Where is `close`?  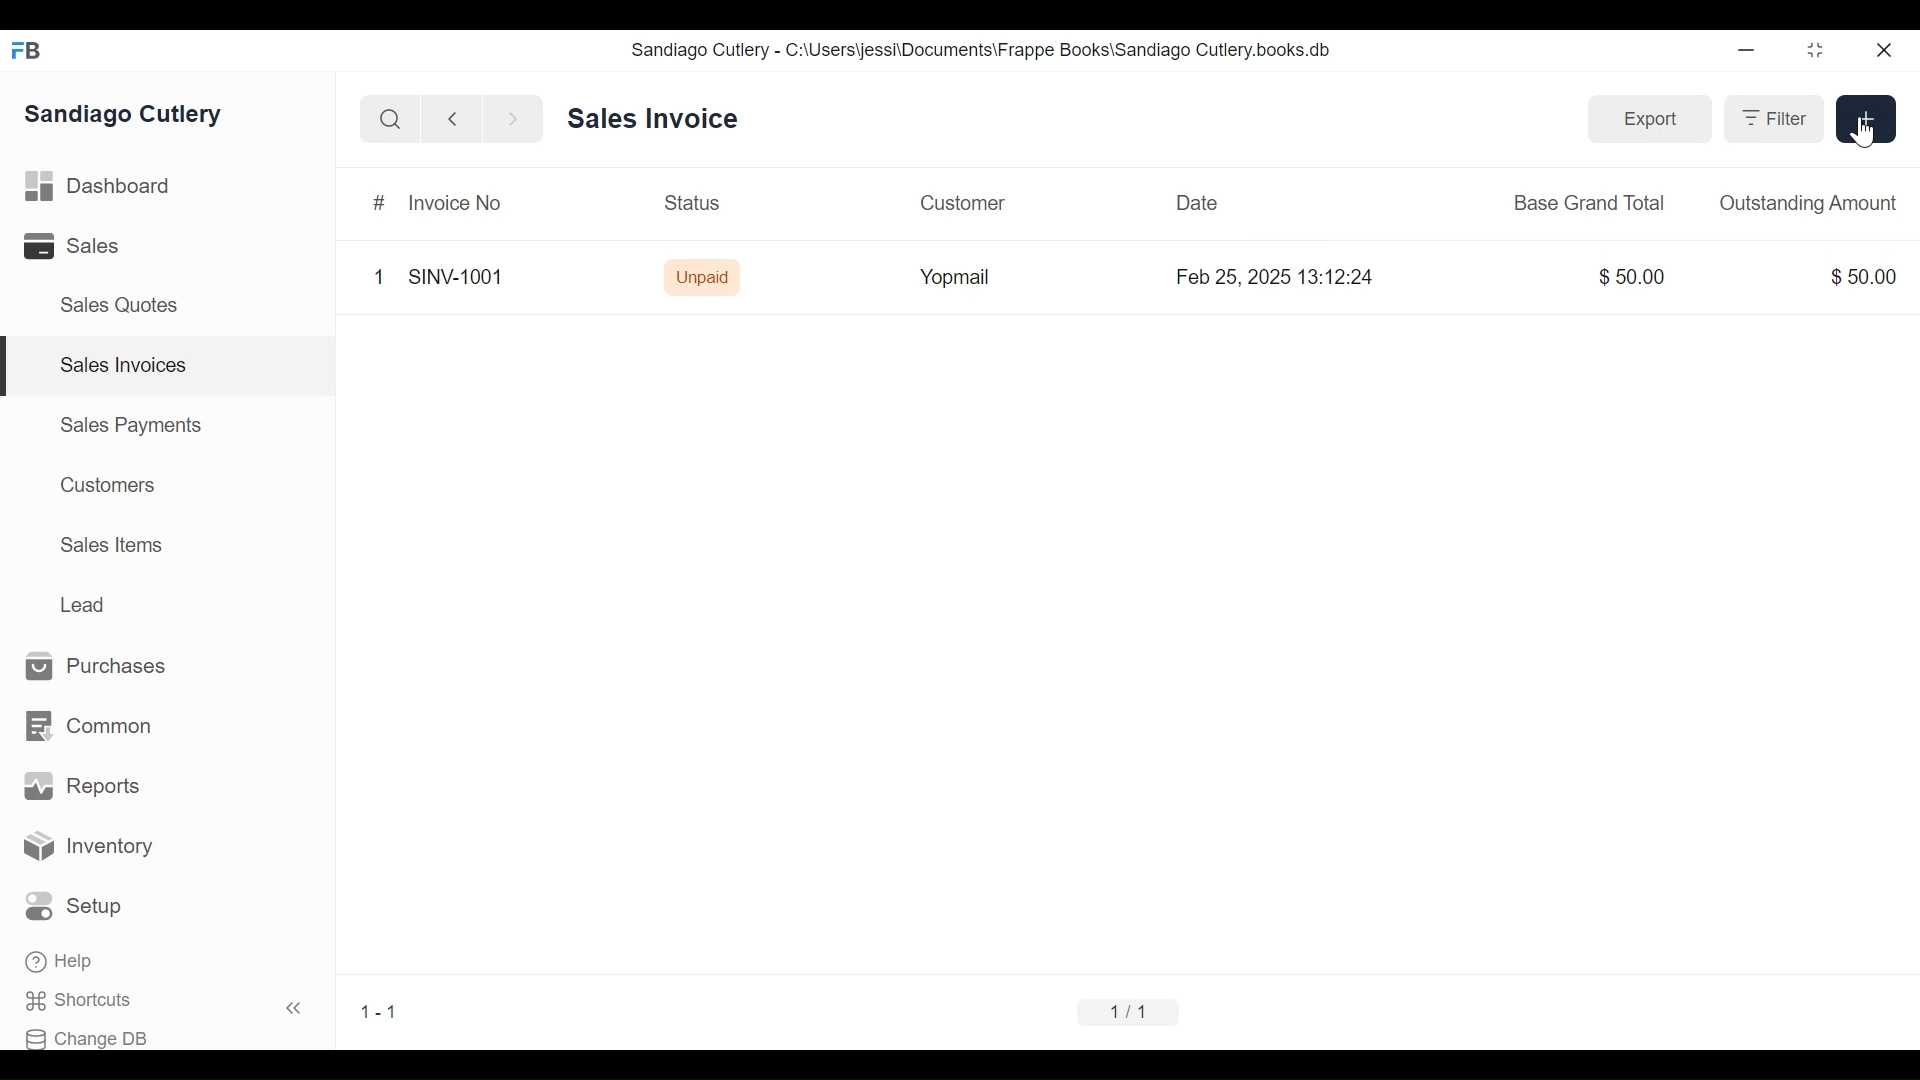 close is located at coordinates (1886, 51).